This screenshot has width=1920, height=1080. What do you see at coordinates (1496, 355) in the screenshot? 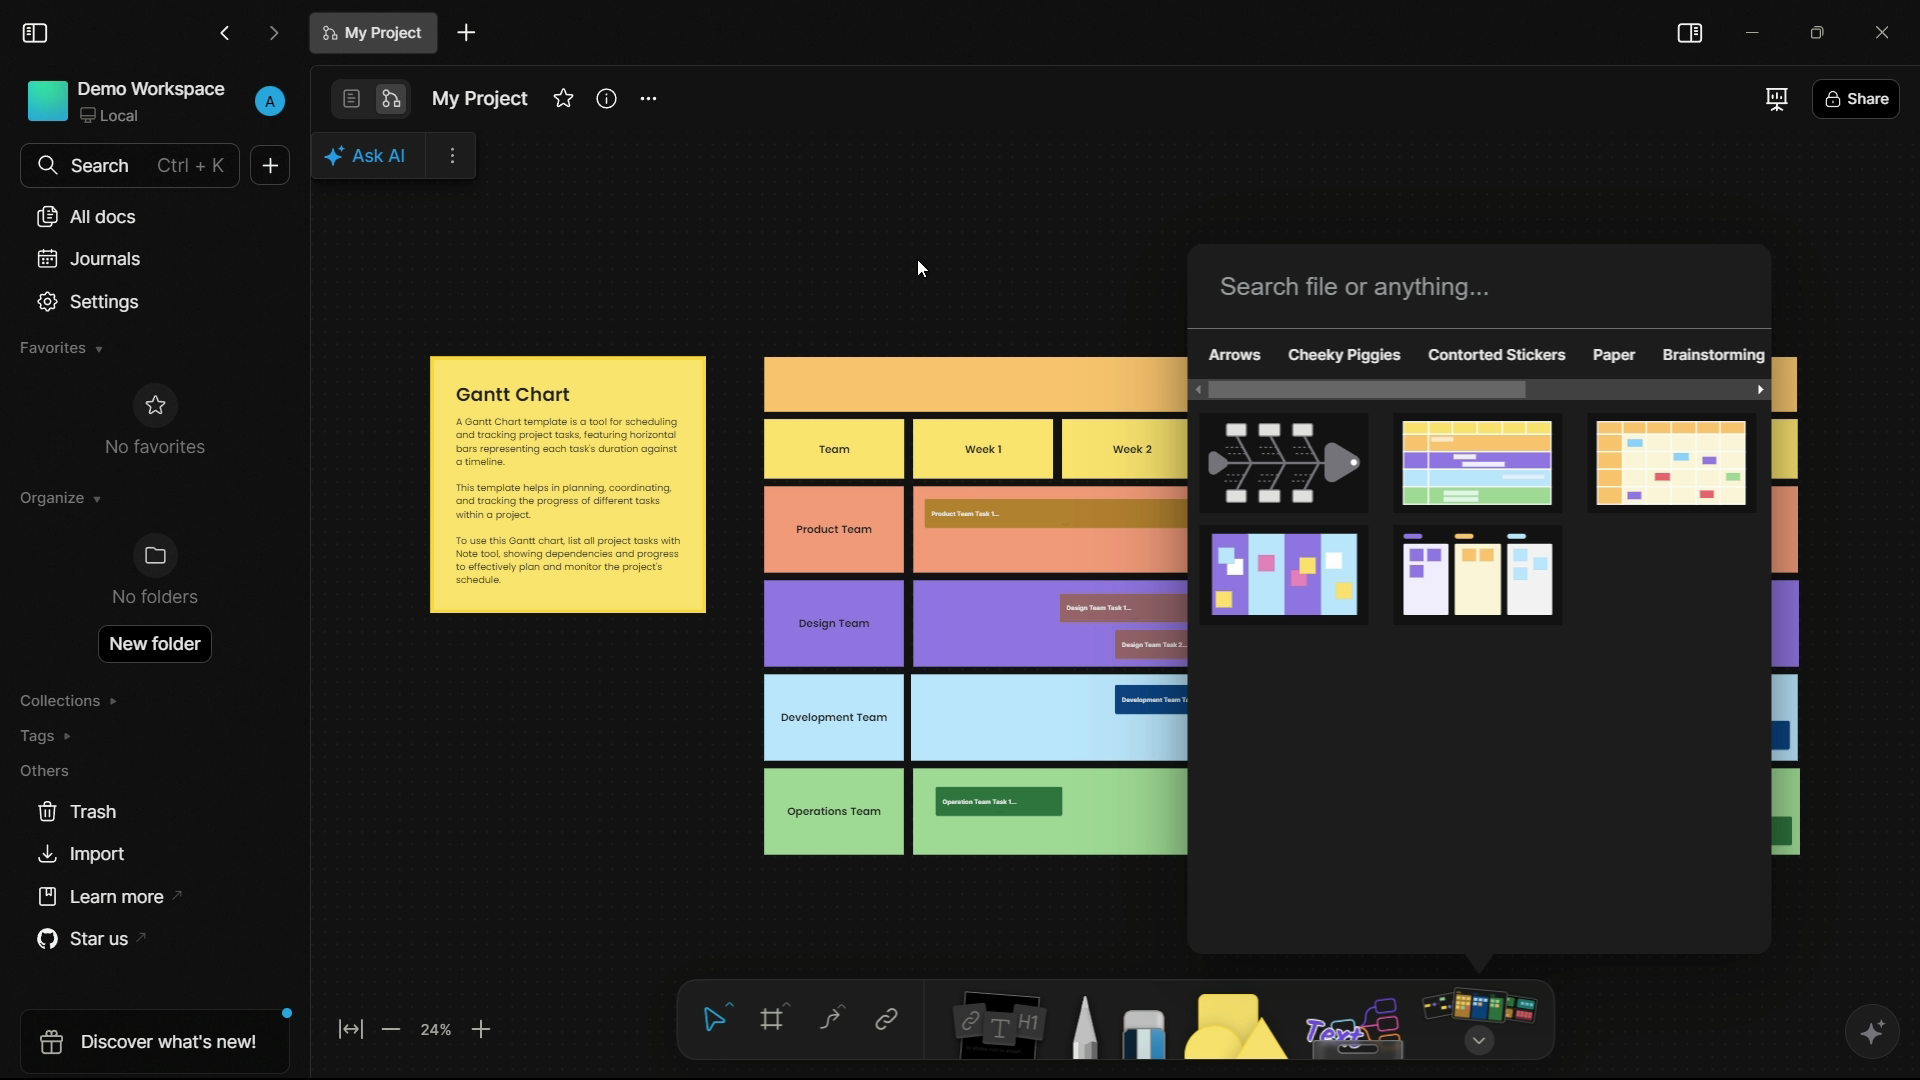
I see `Contorted Stickers` at bounding box center [1496, 355].